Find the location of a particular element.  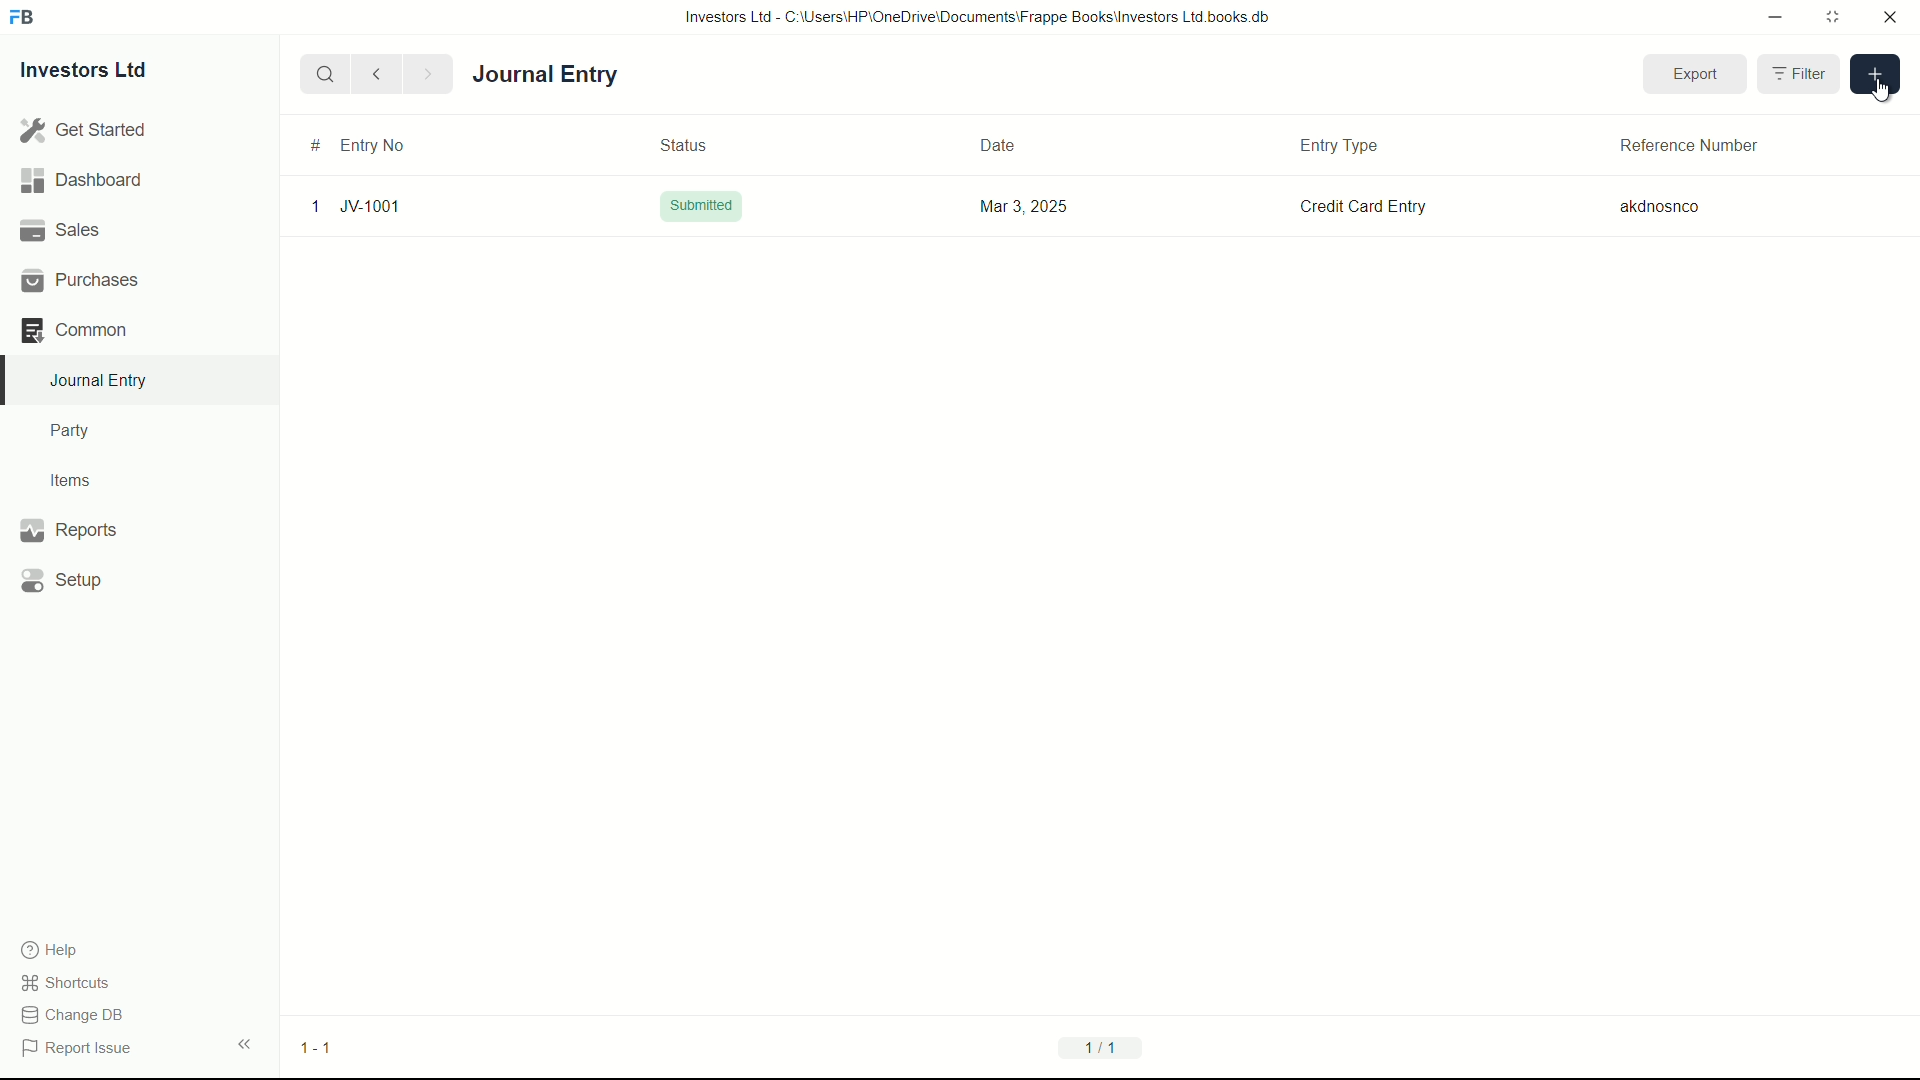

Date is located at coordinates (1005, 147).